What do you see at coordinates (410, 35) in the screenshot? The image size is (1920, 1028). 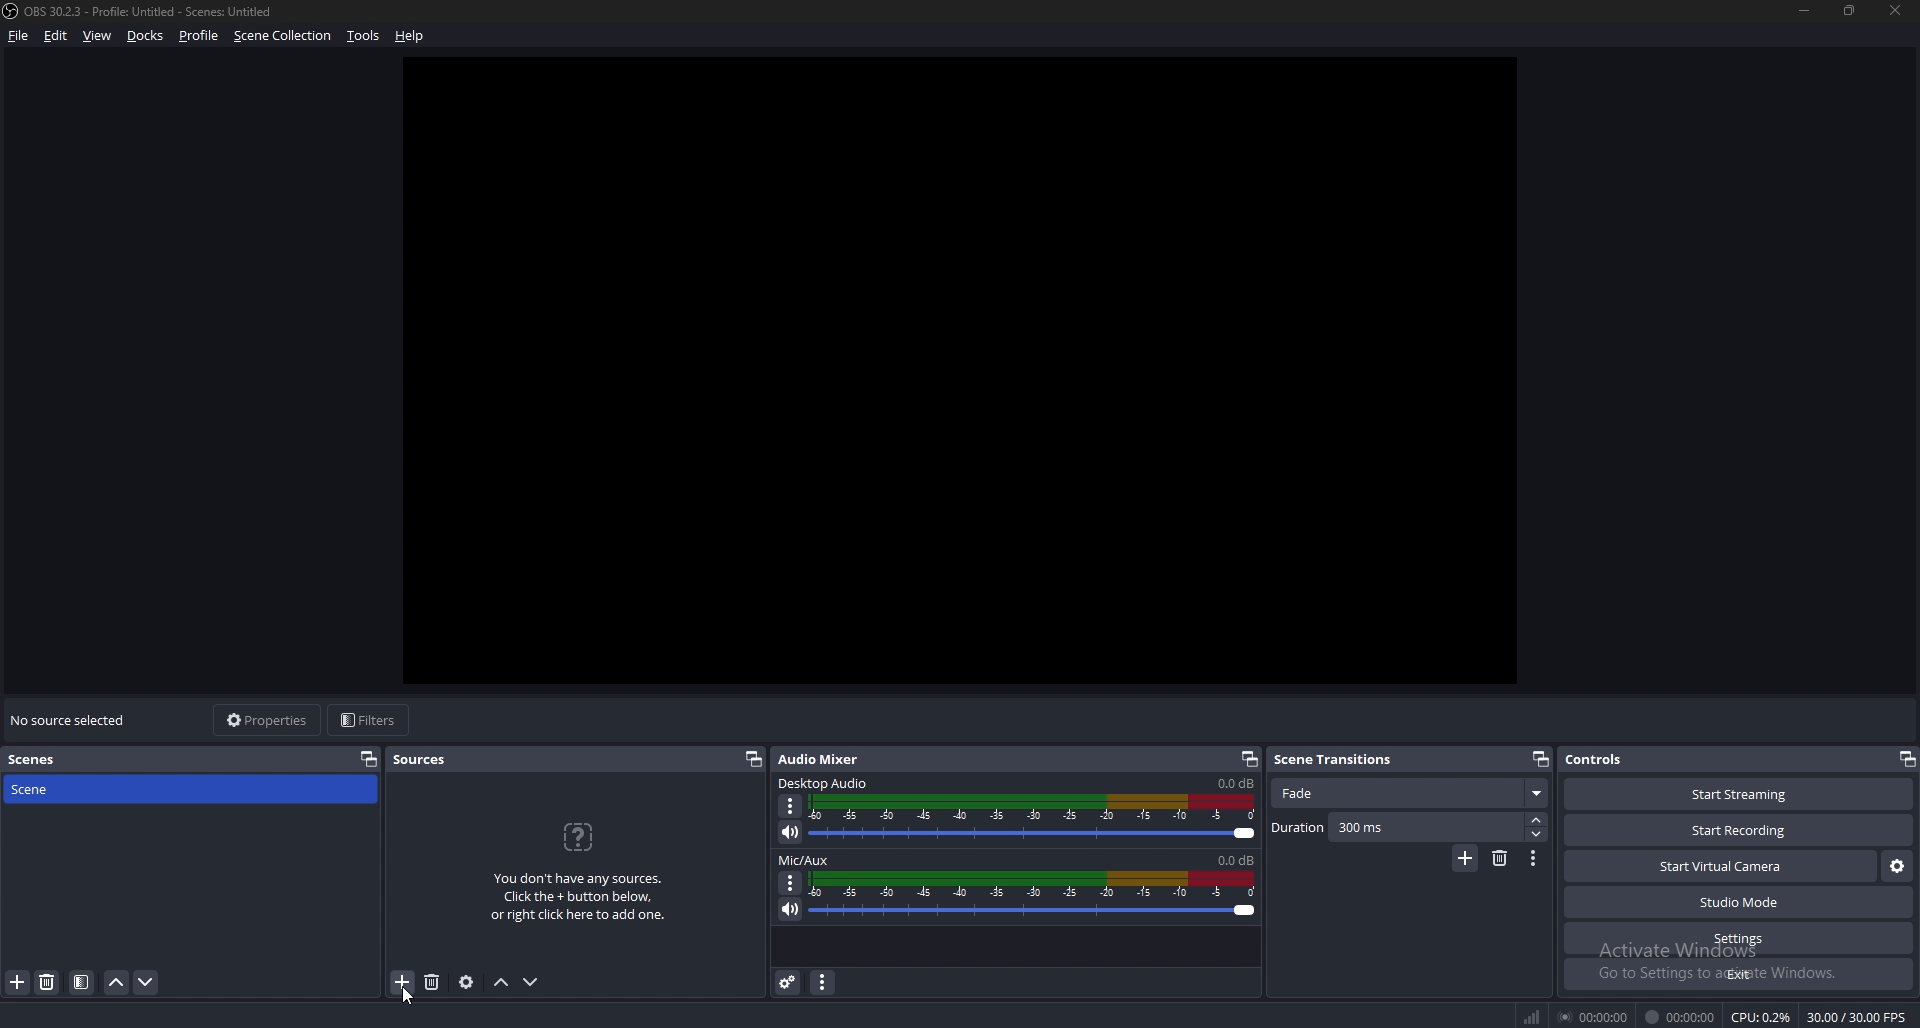 I see `help` at bounding box center [410, 35].